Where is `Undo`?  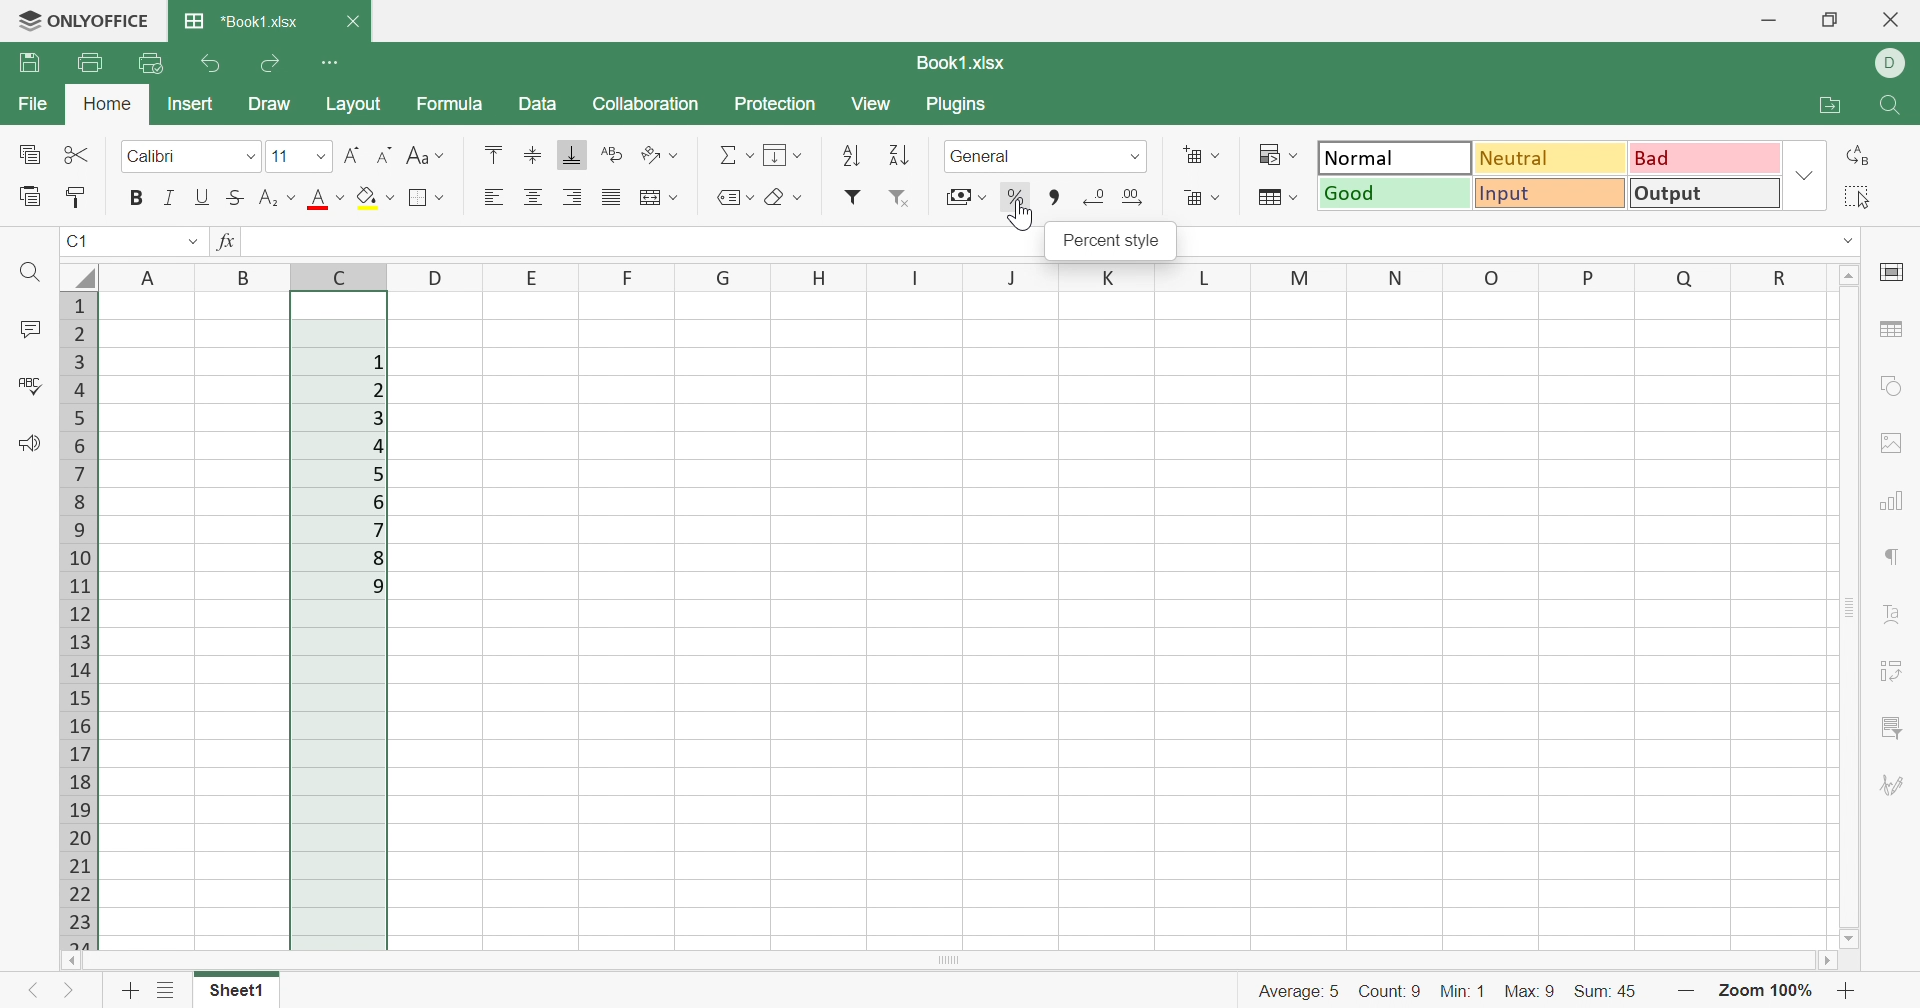 Undo is located at coordinates (212, 66).